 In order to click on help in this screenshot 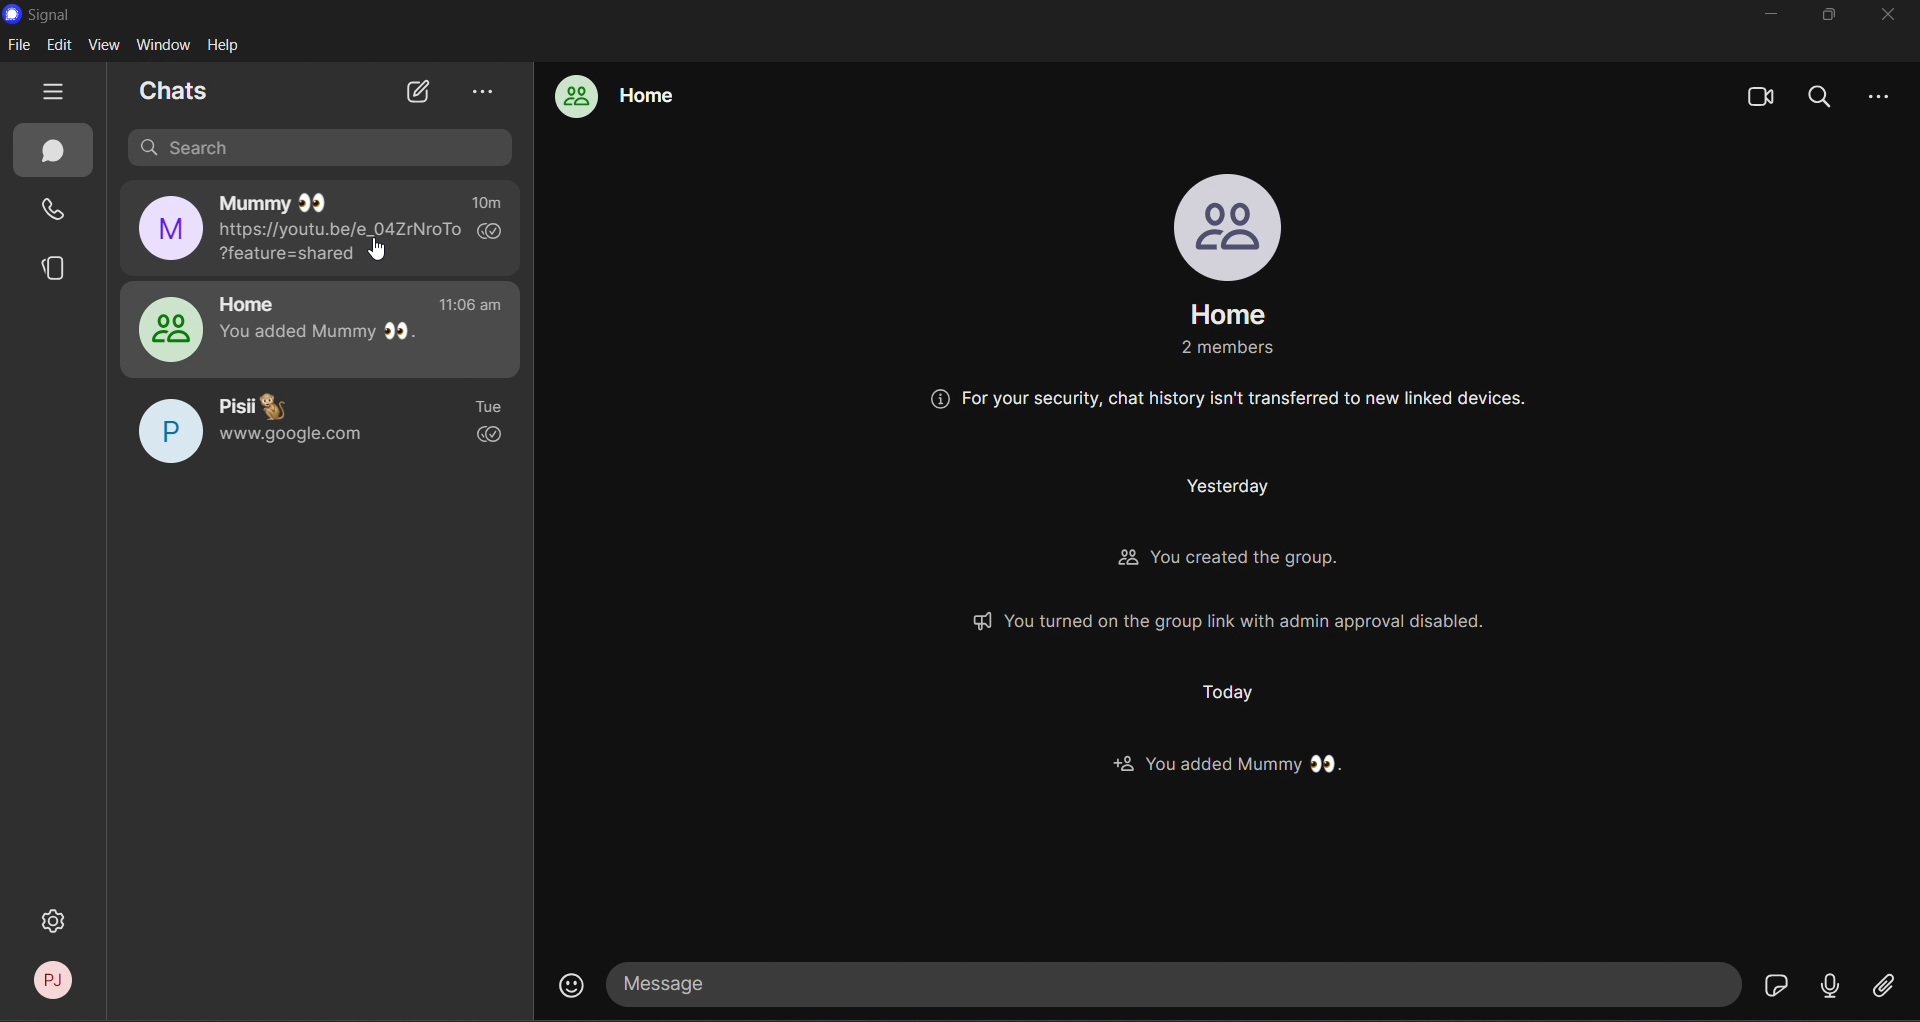, I will do `click(223, 46)`.